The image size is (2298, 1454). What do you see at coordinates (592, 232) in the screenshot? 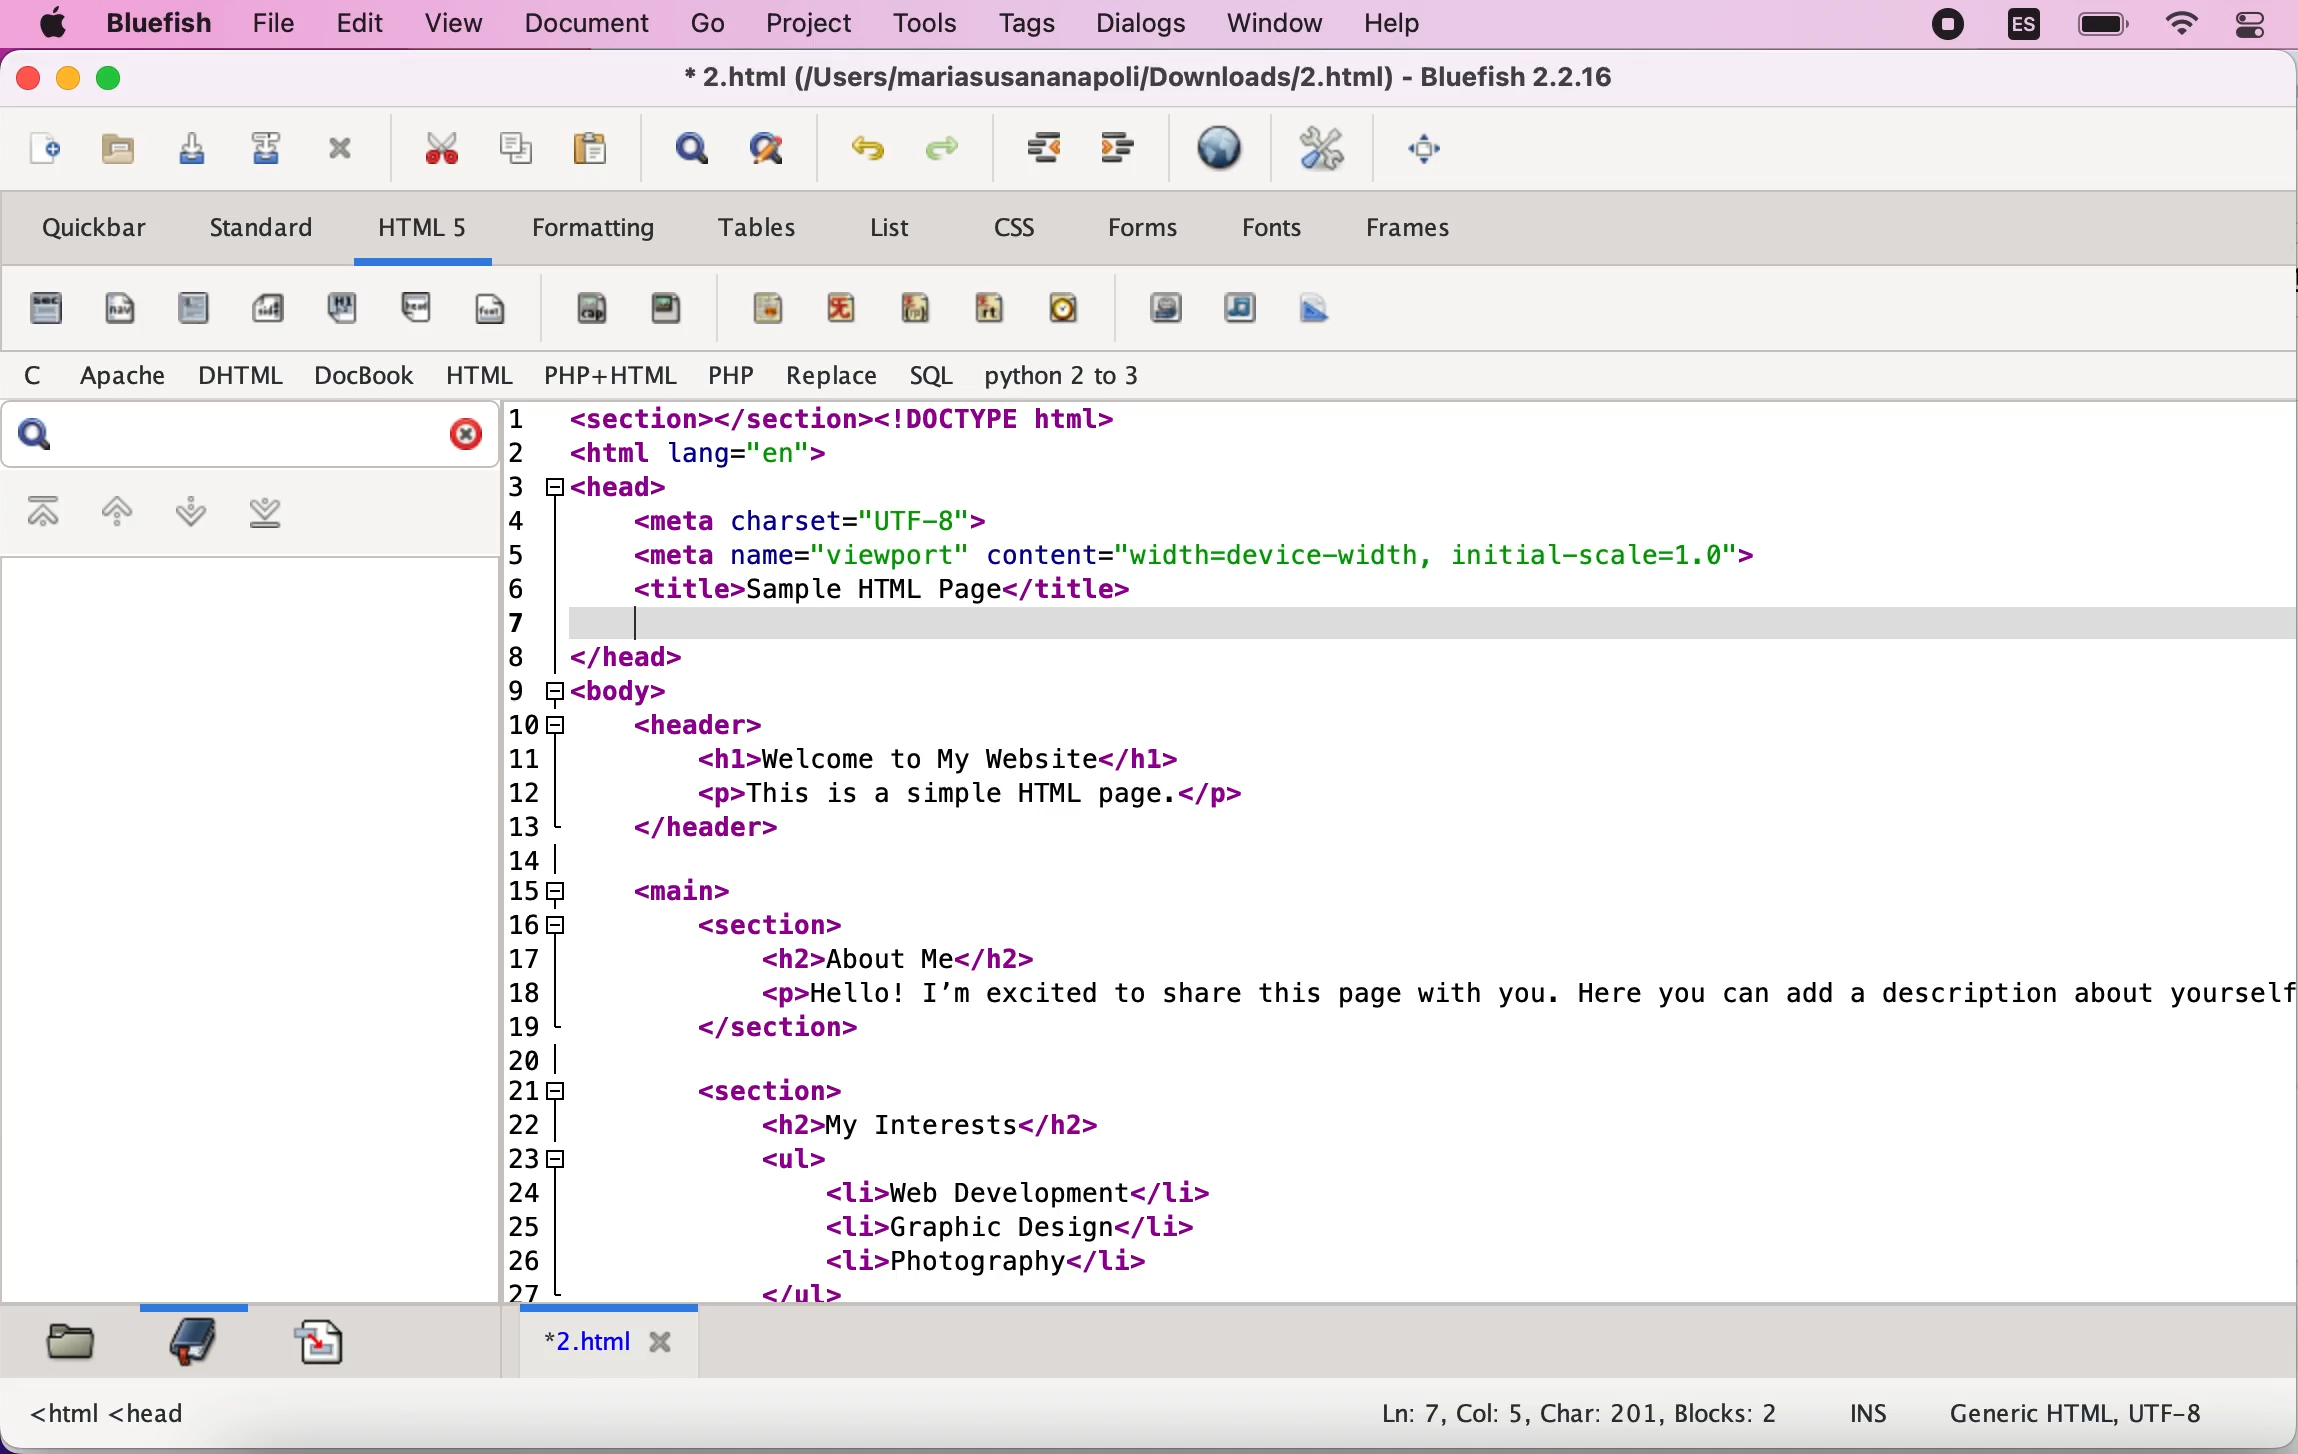
I see `formatting` at bounding box center [592, 232].